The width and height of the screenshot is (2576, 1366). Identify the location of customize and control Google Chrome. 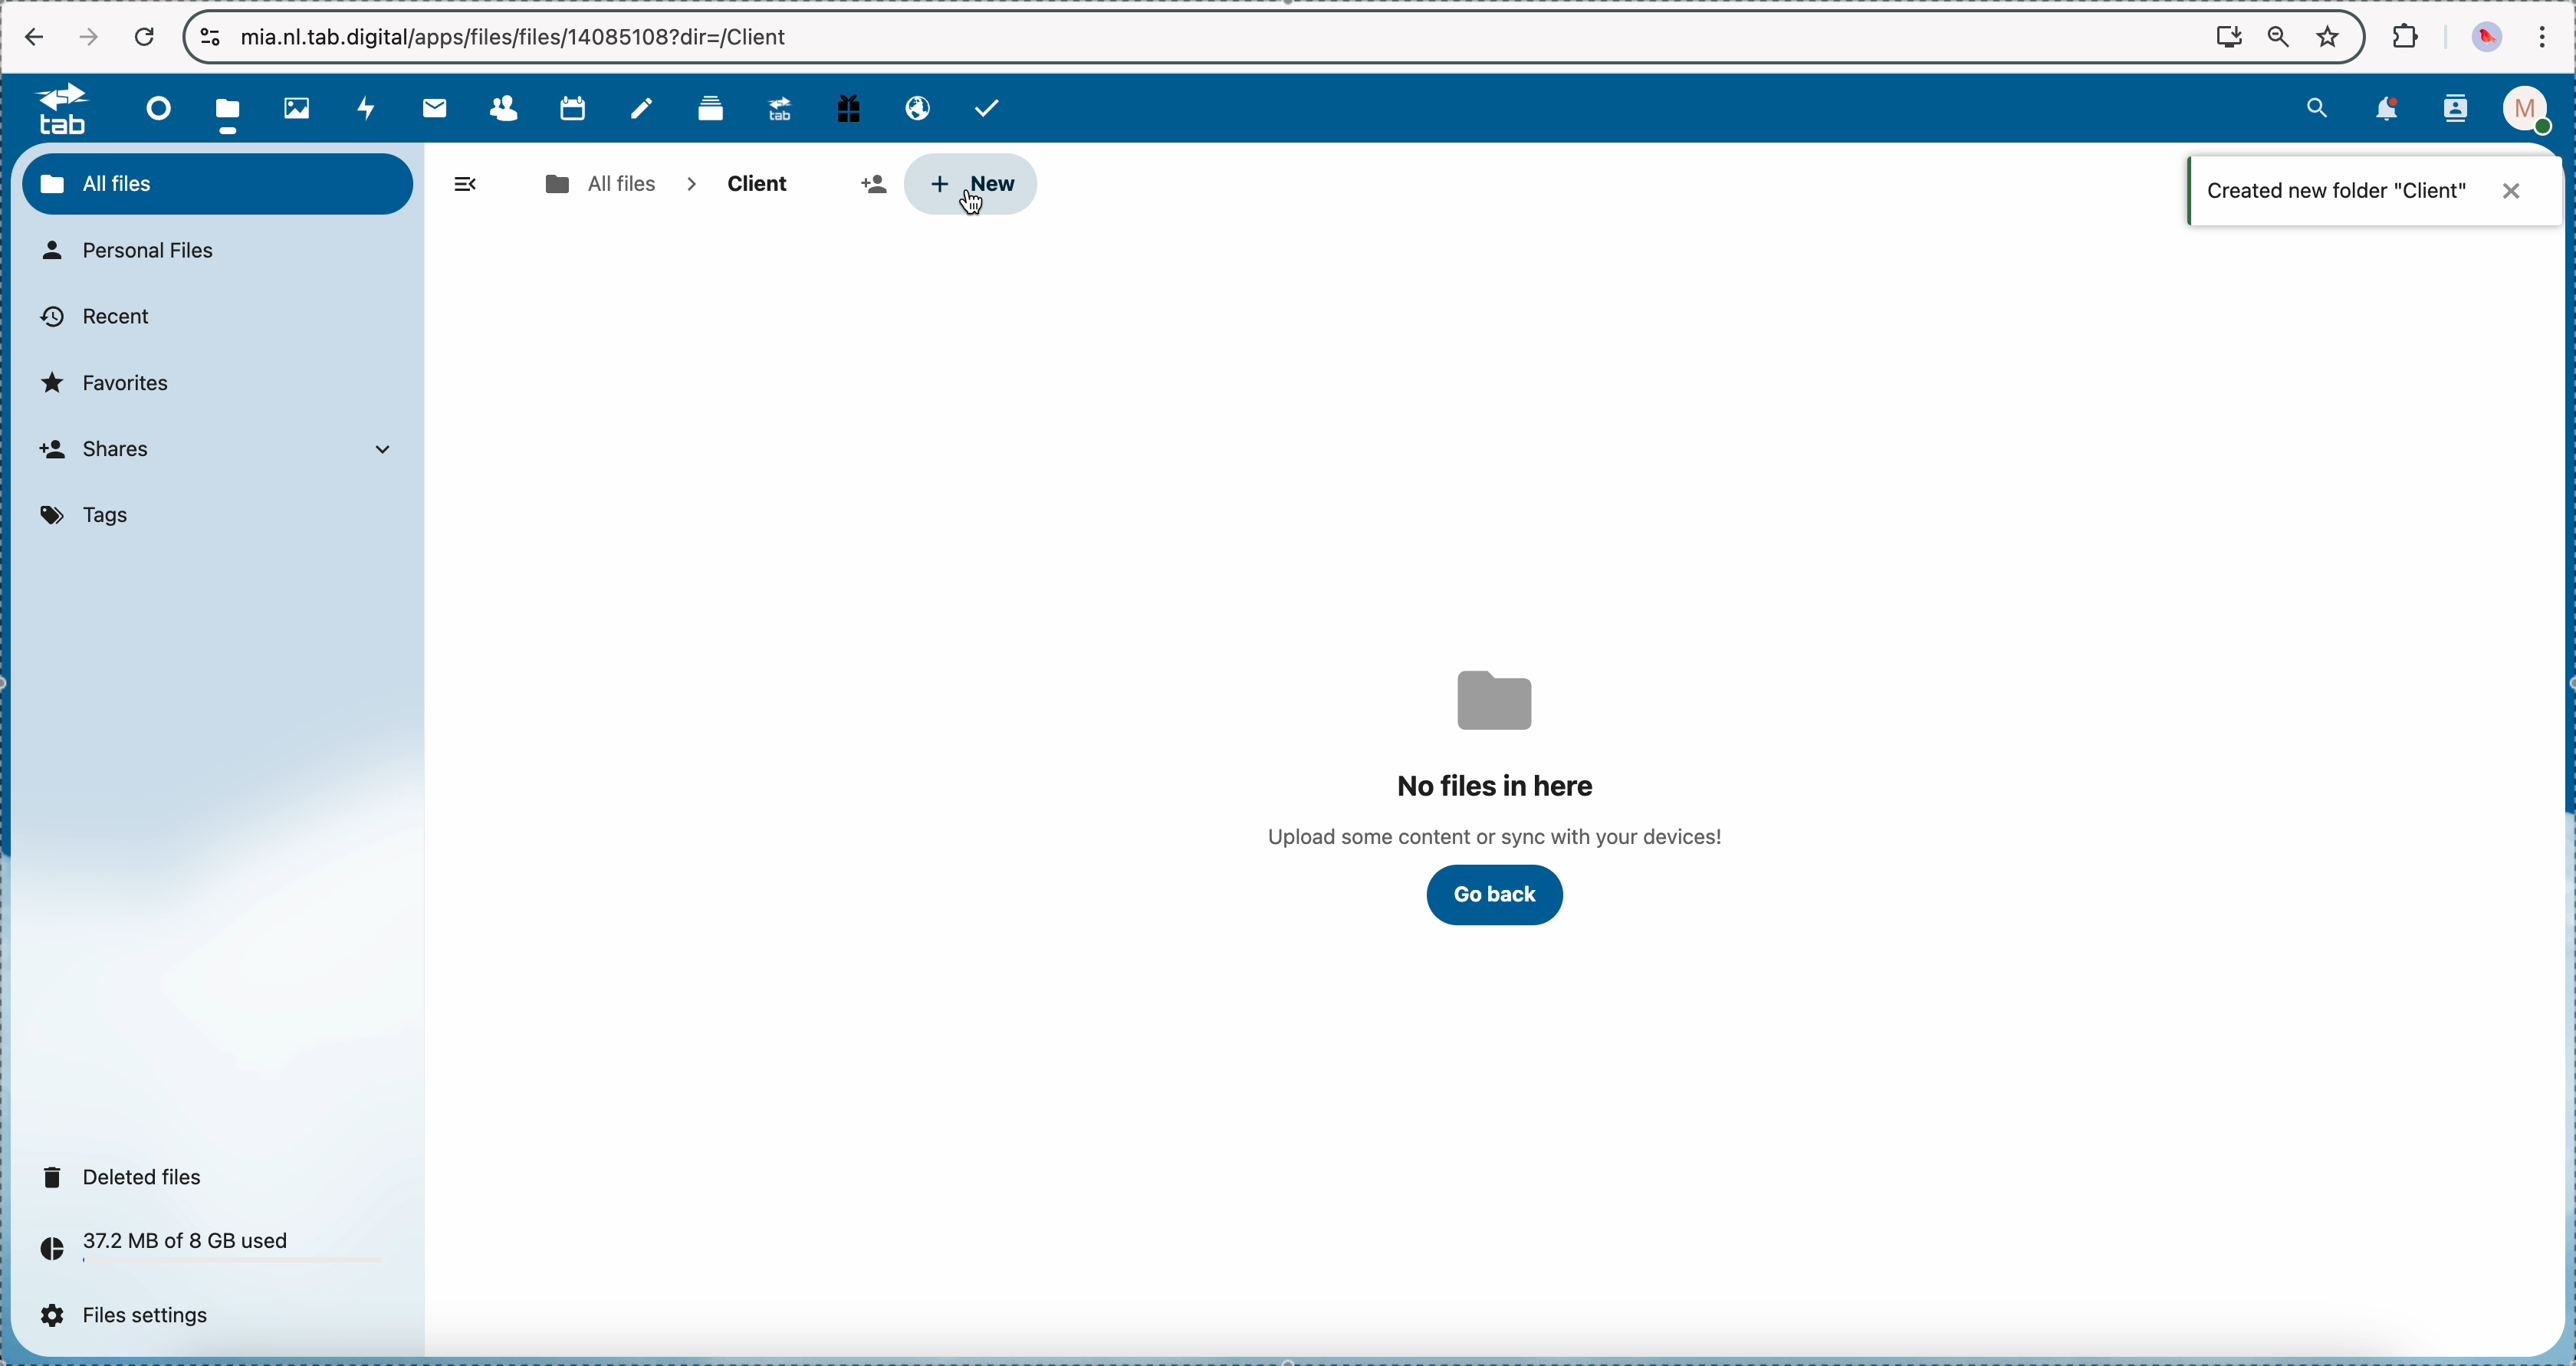
(2541, 36).